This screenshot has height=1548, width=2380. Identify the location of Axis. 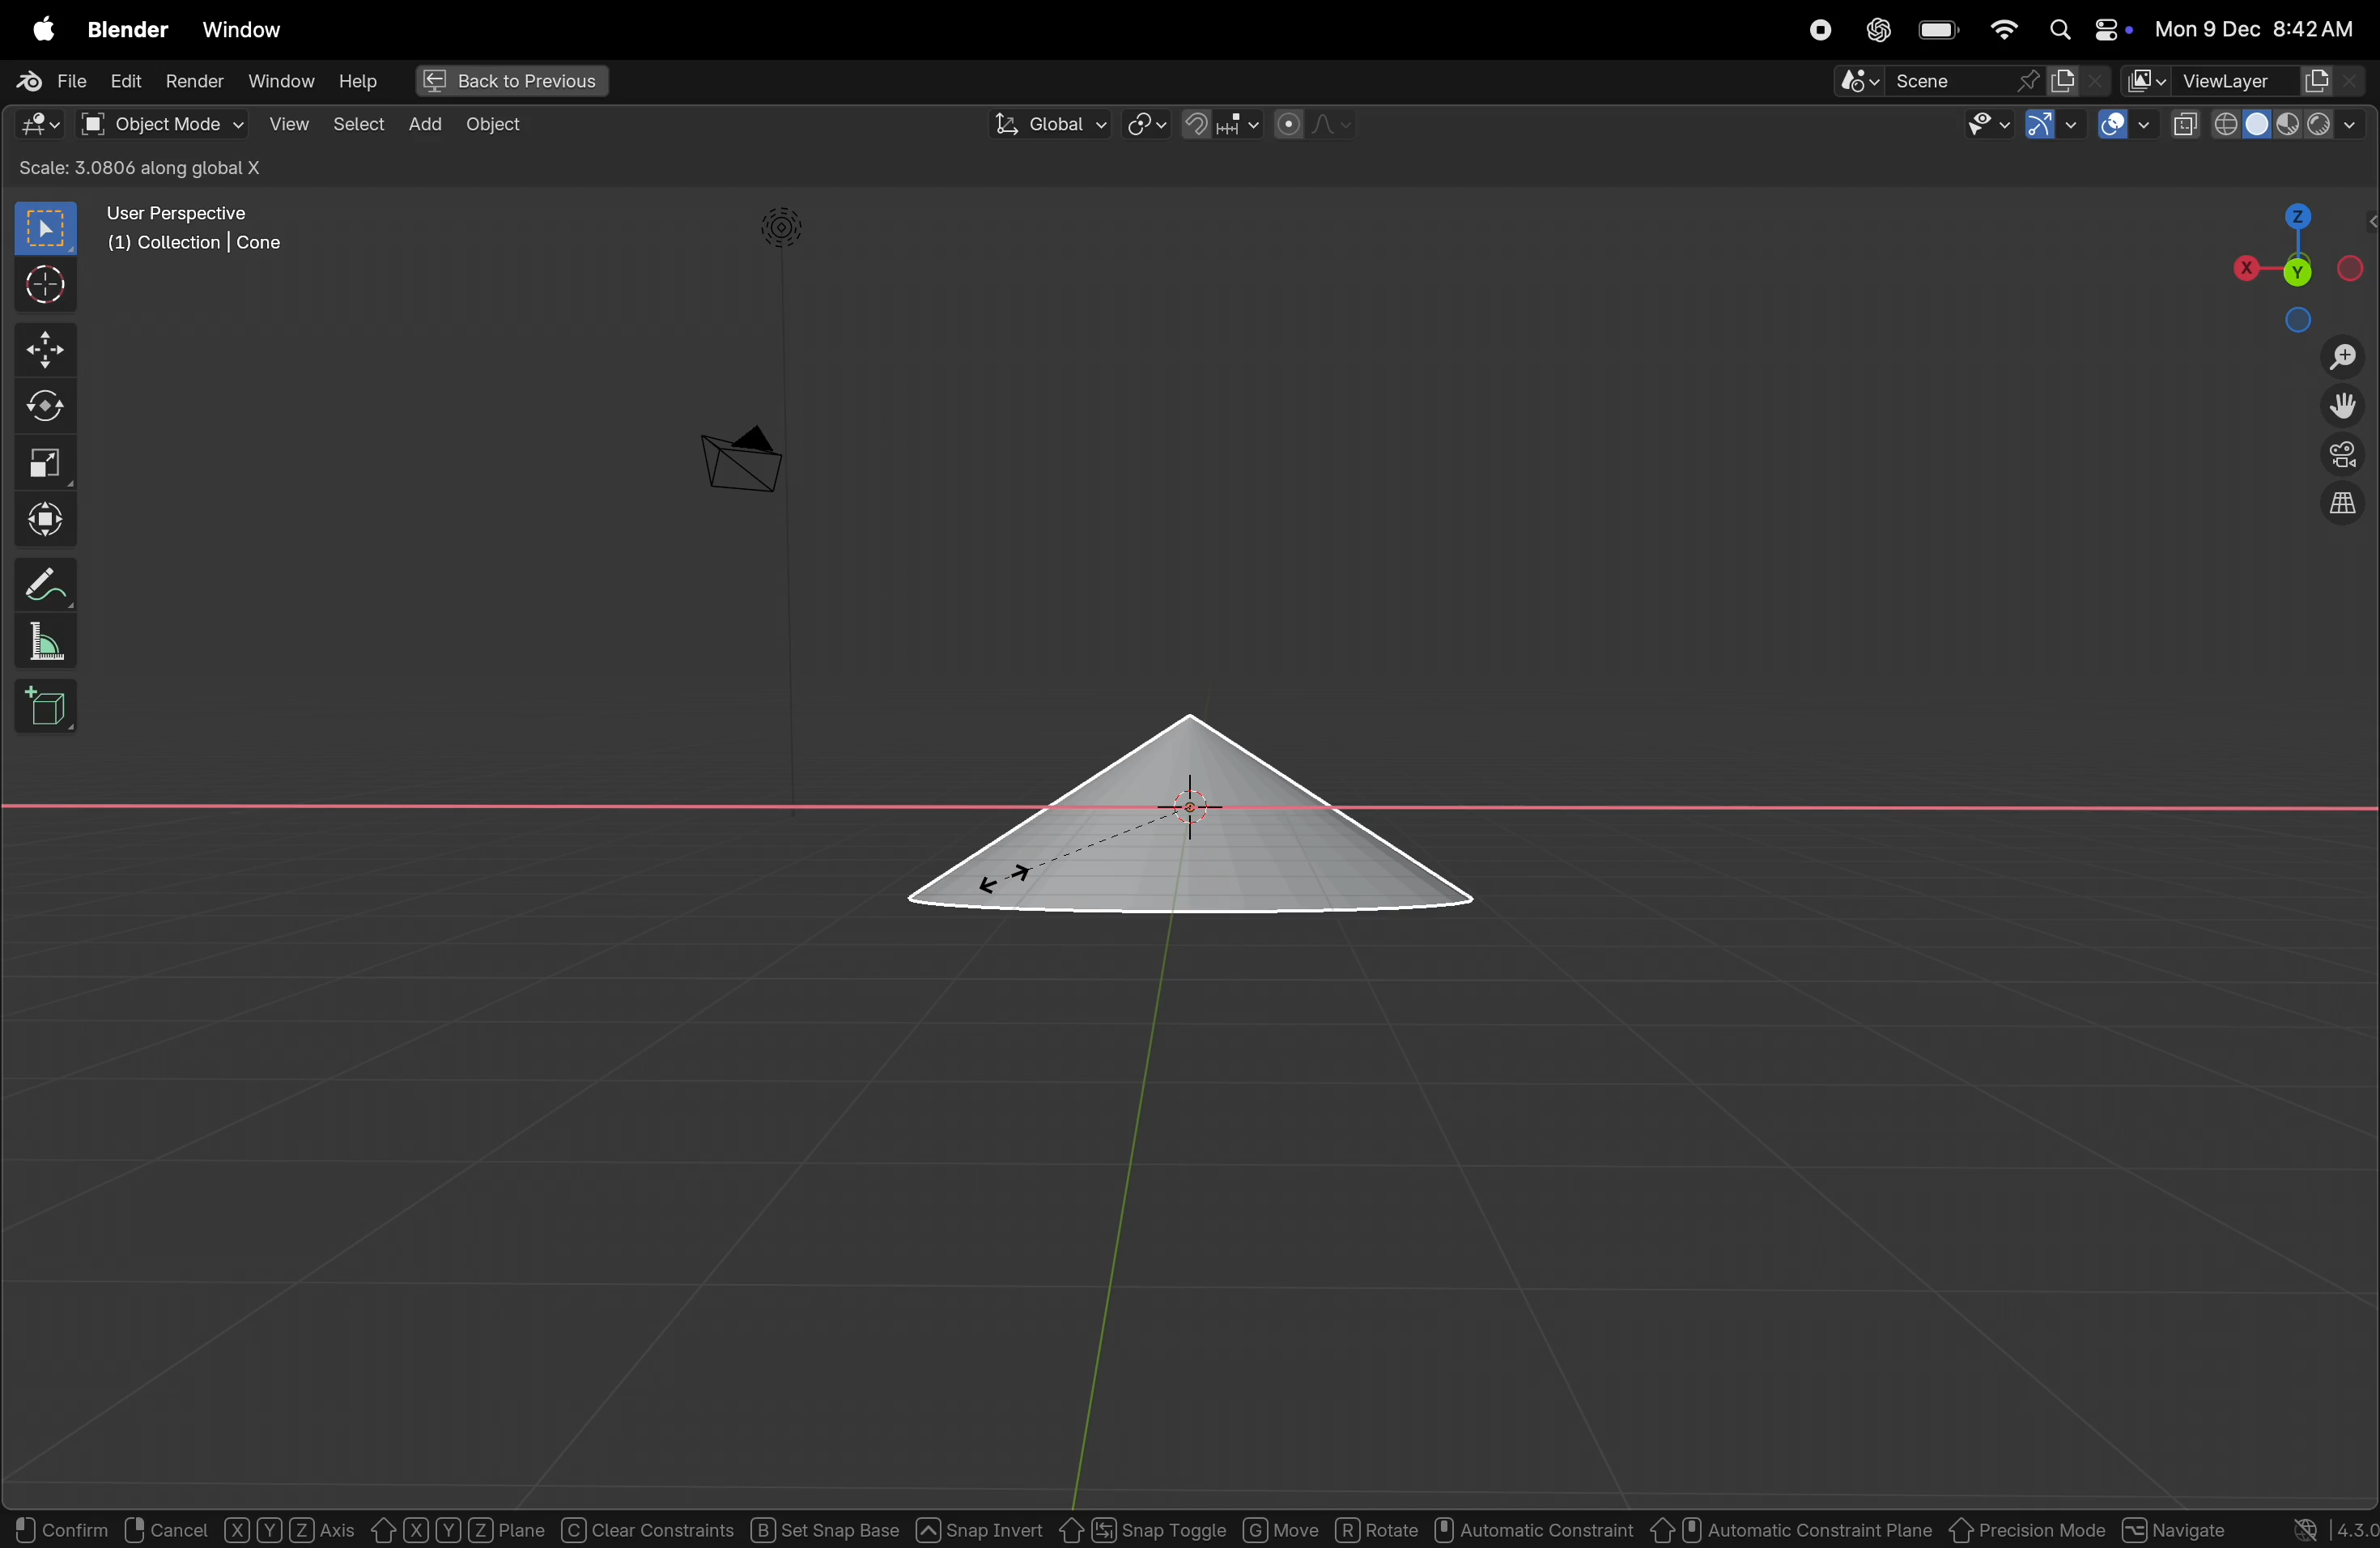
(292, 1529).